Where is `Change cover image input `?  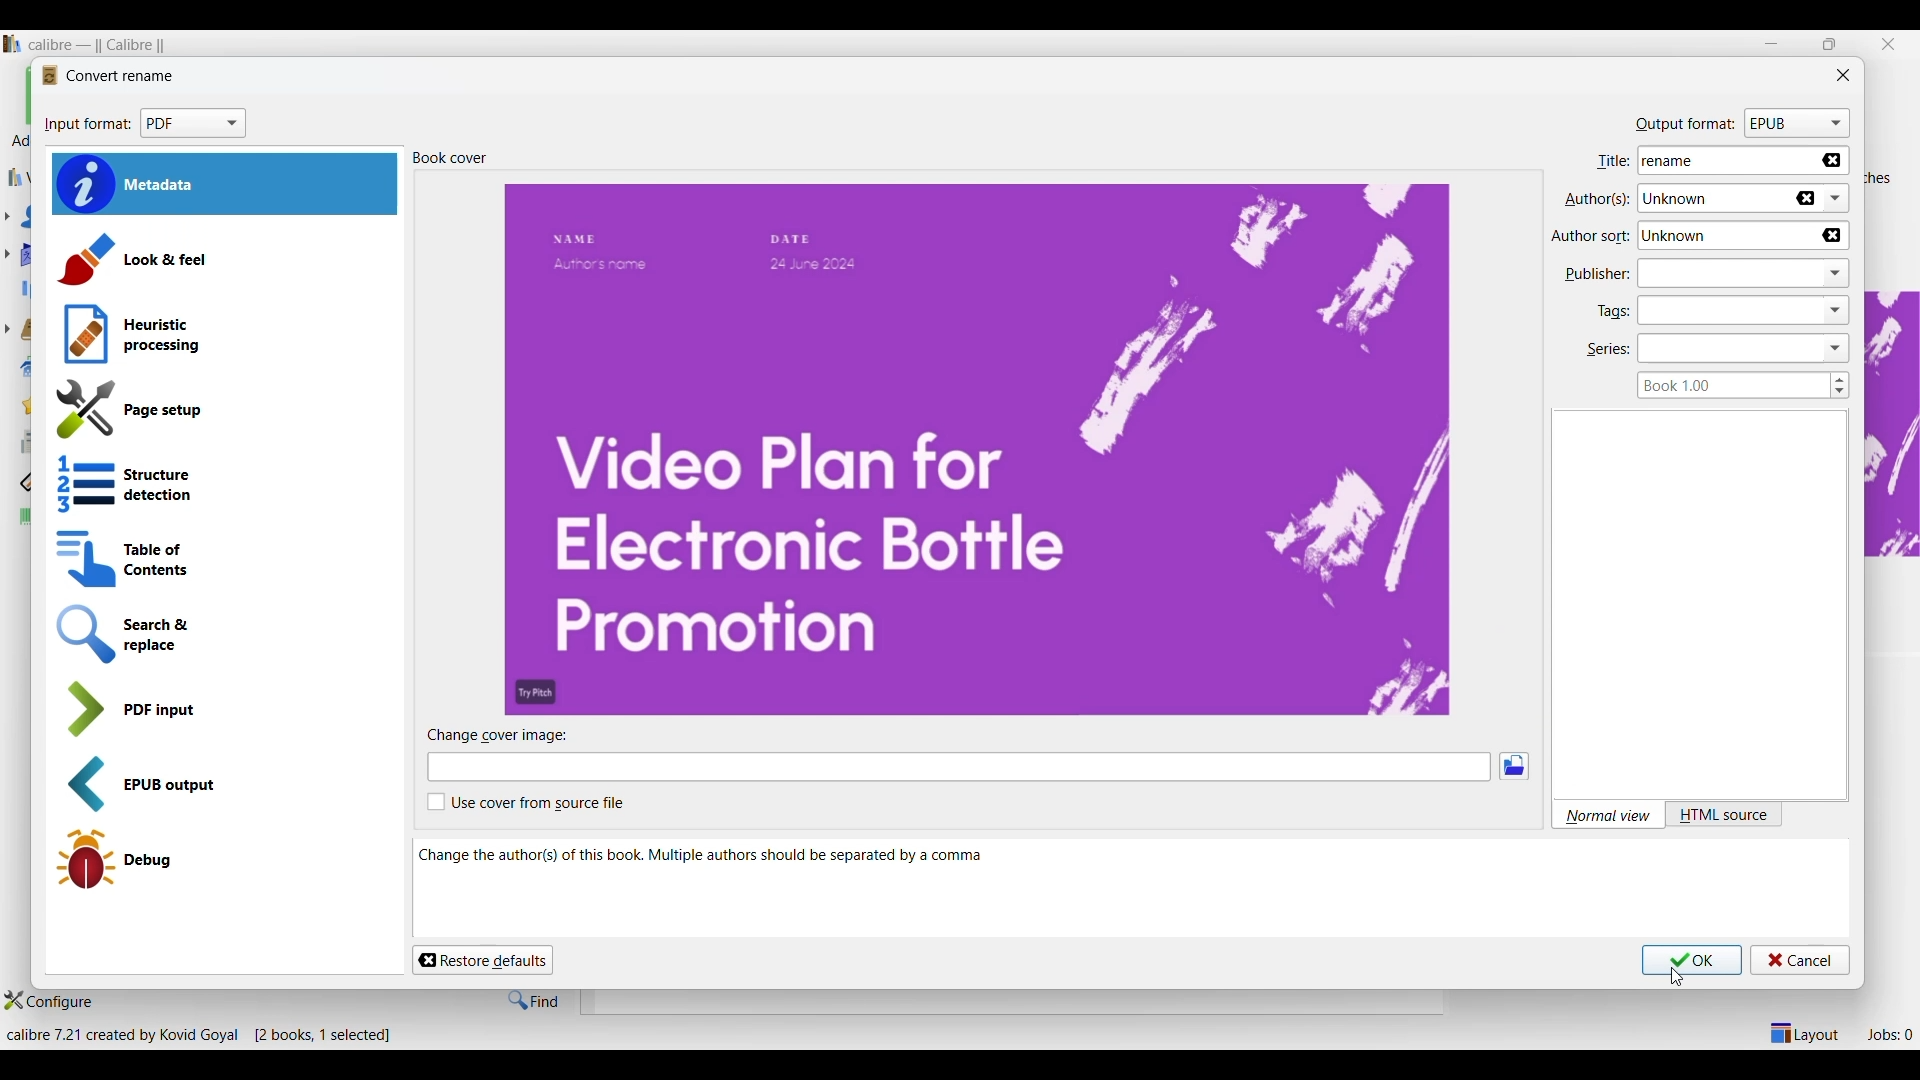
Change cover image input  is located at coordinates (963, 766).